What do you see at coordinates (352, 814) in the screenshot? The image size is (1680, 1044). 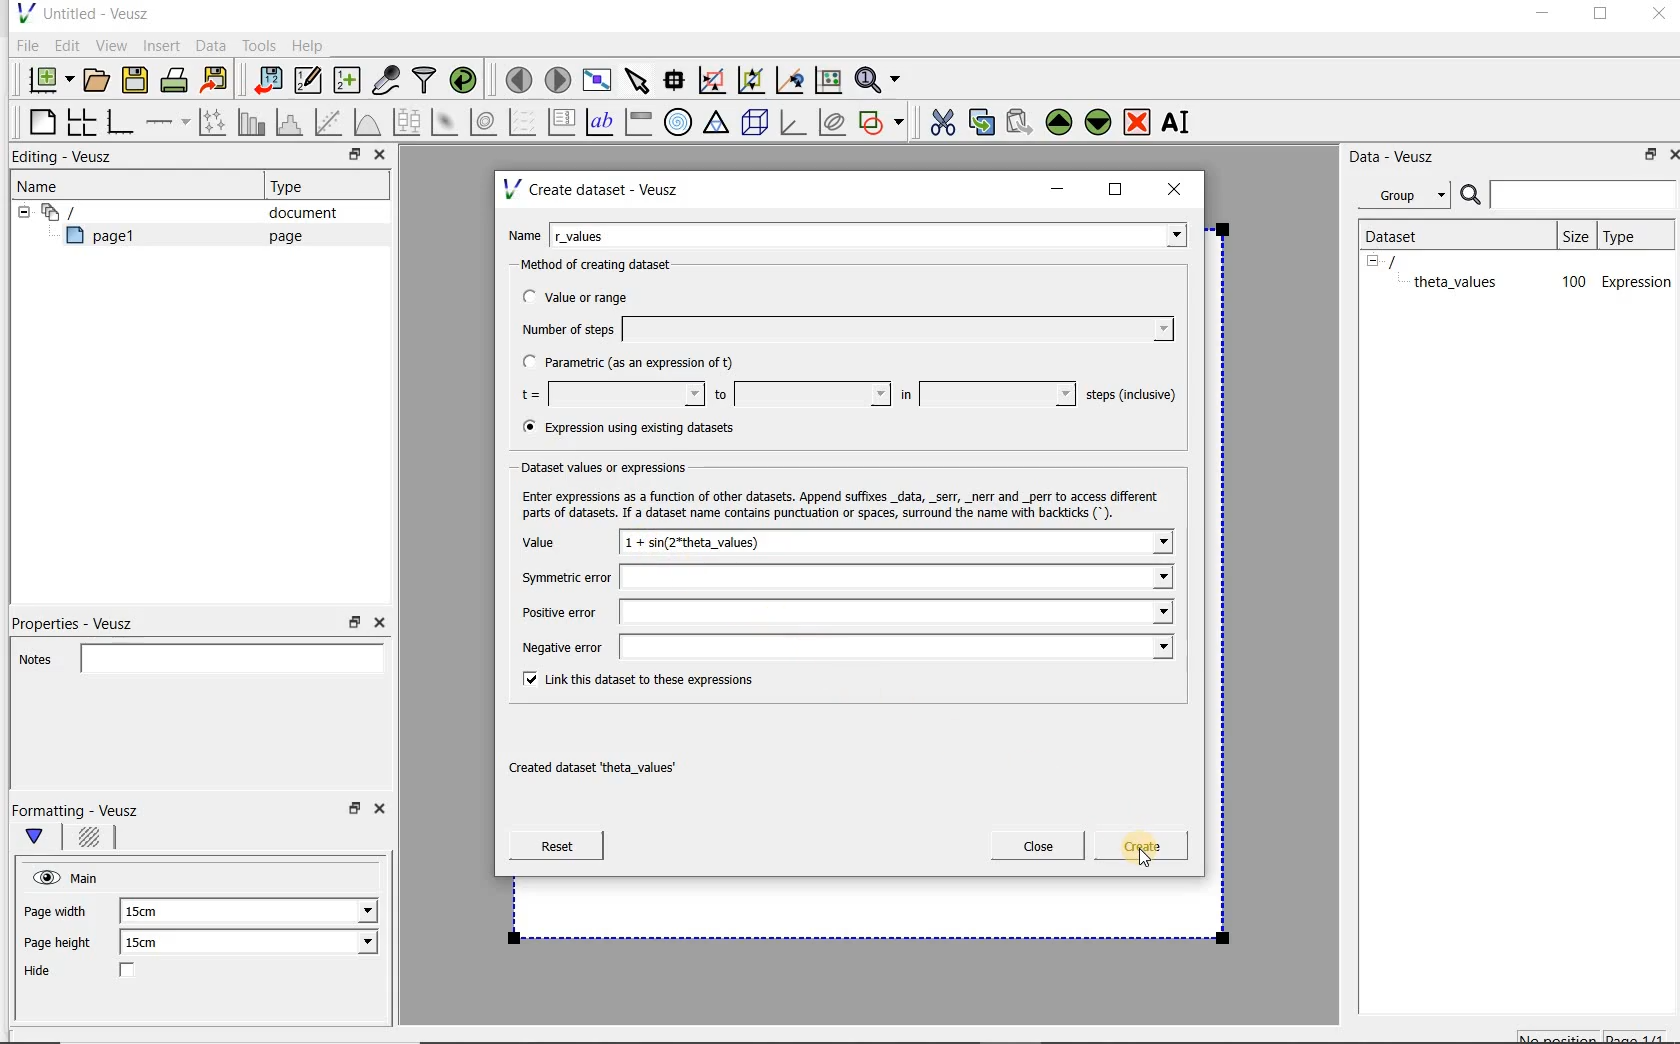 I see `restore down` at bounding box center [352, 814].